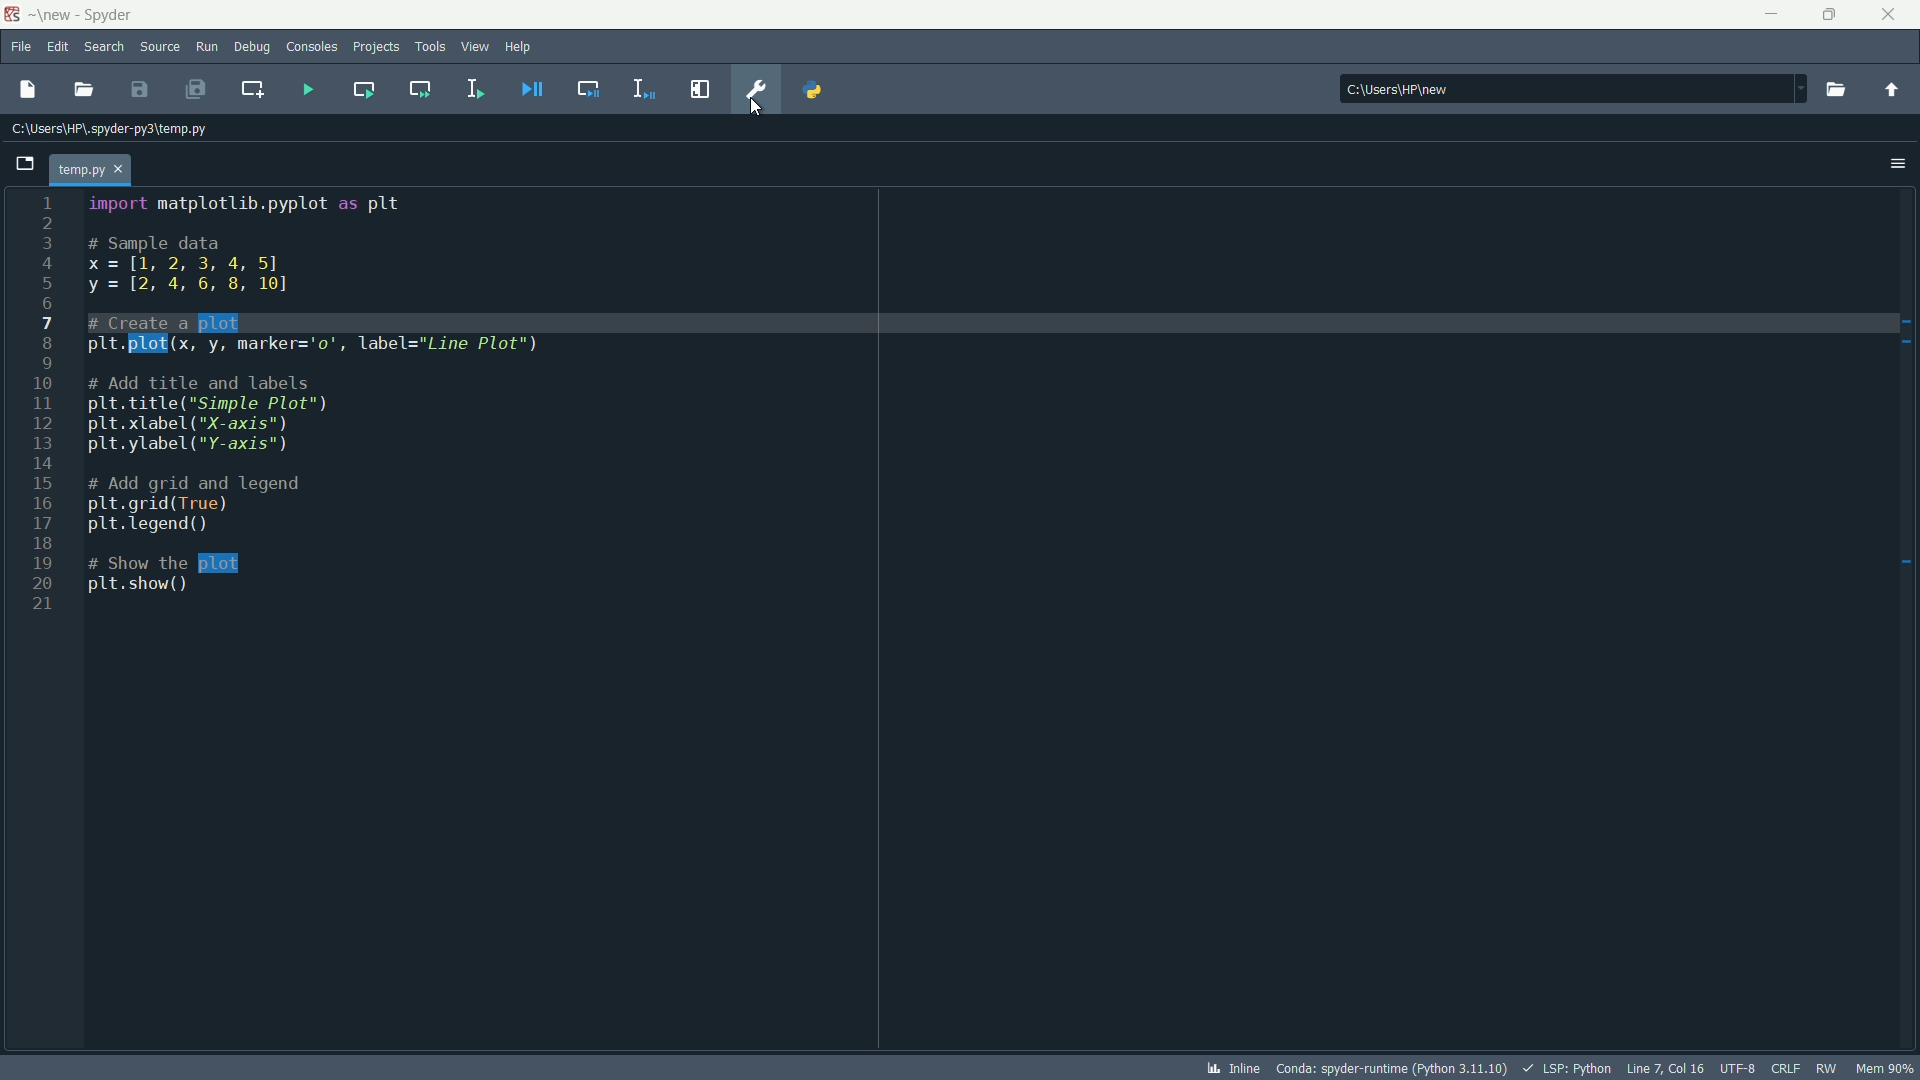 This screenshot has width=1920, height=1080. Describe the element at coordinates (55, 14) in the screenshot. I see `folder name` at that location.